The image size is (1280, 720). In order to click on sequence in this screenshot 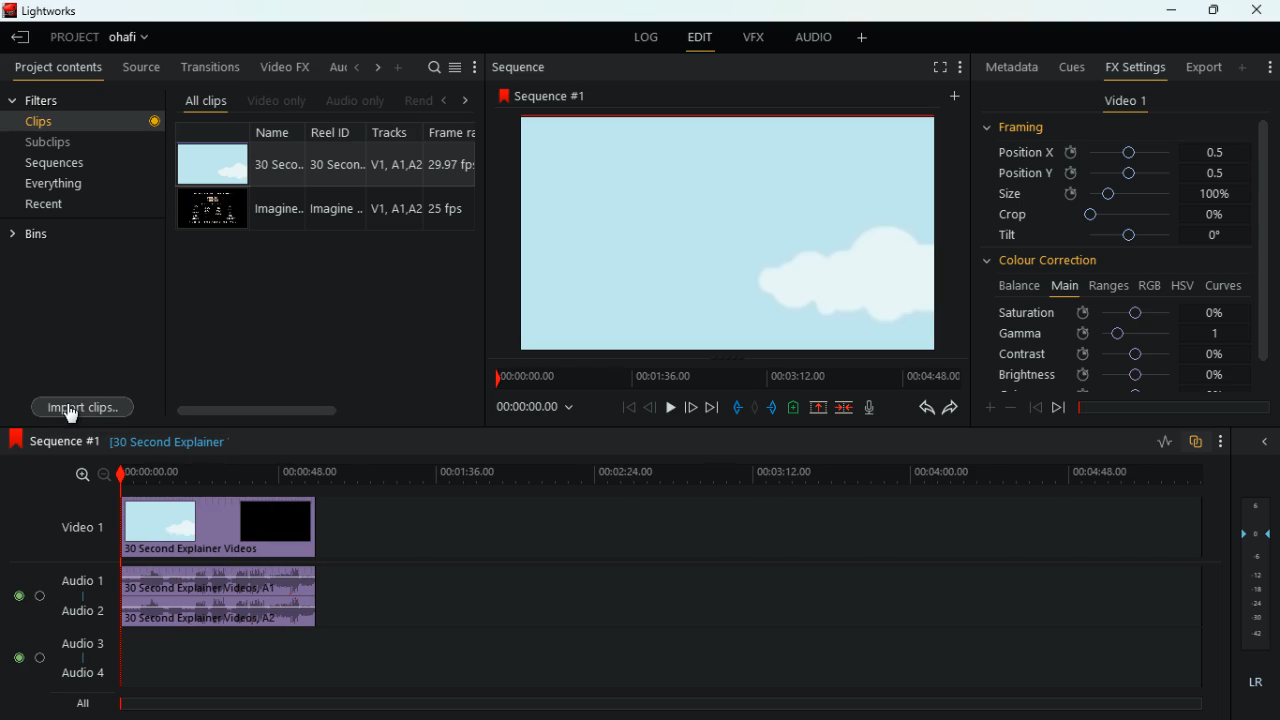, I will do `click(51, 439)`.